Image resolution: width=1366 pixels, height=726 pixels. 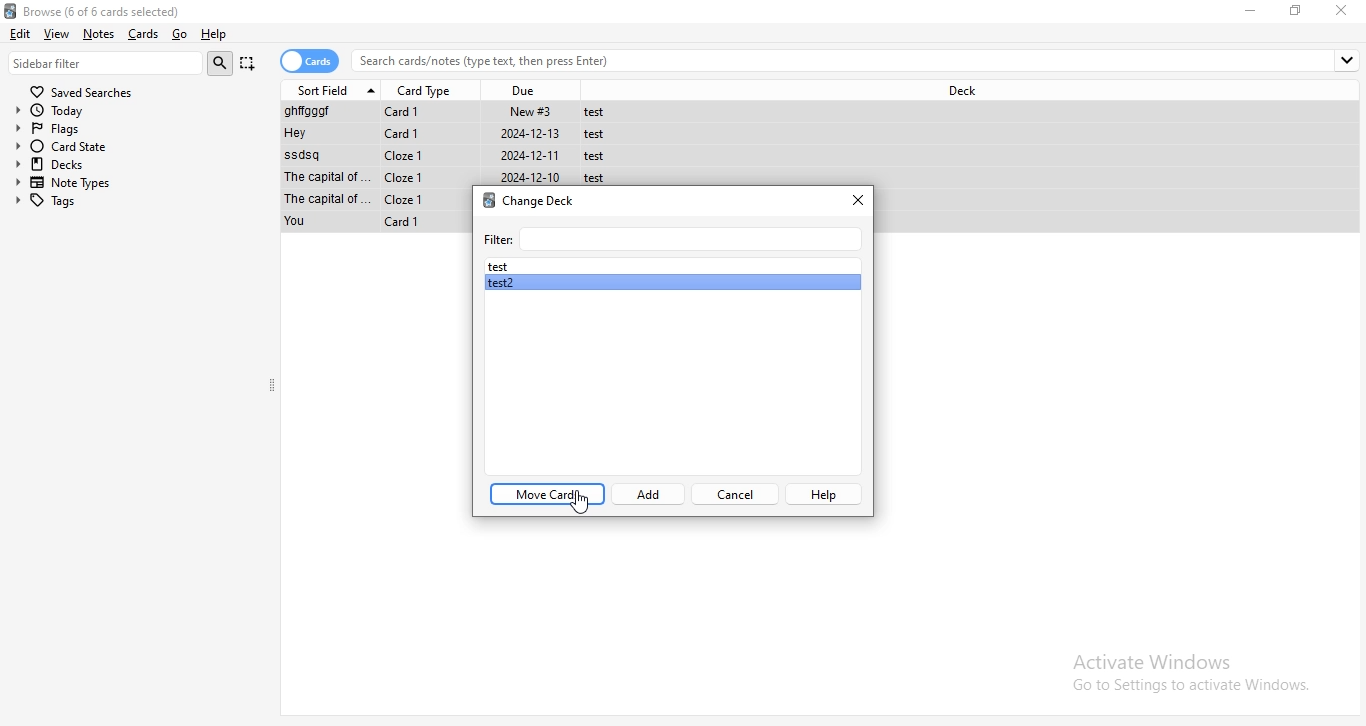 What do you see at coordinates (146, 34) in the screenshot?
I see `Cards` at bounding box center [146, 34].